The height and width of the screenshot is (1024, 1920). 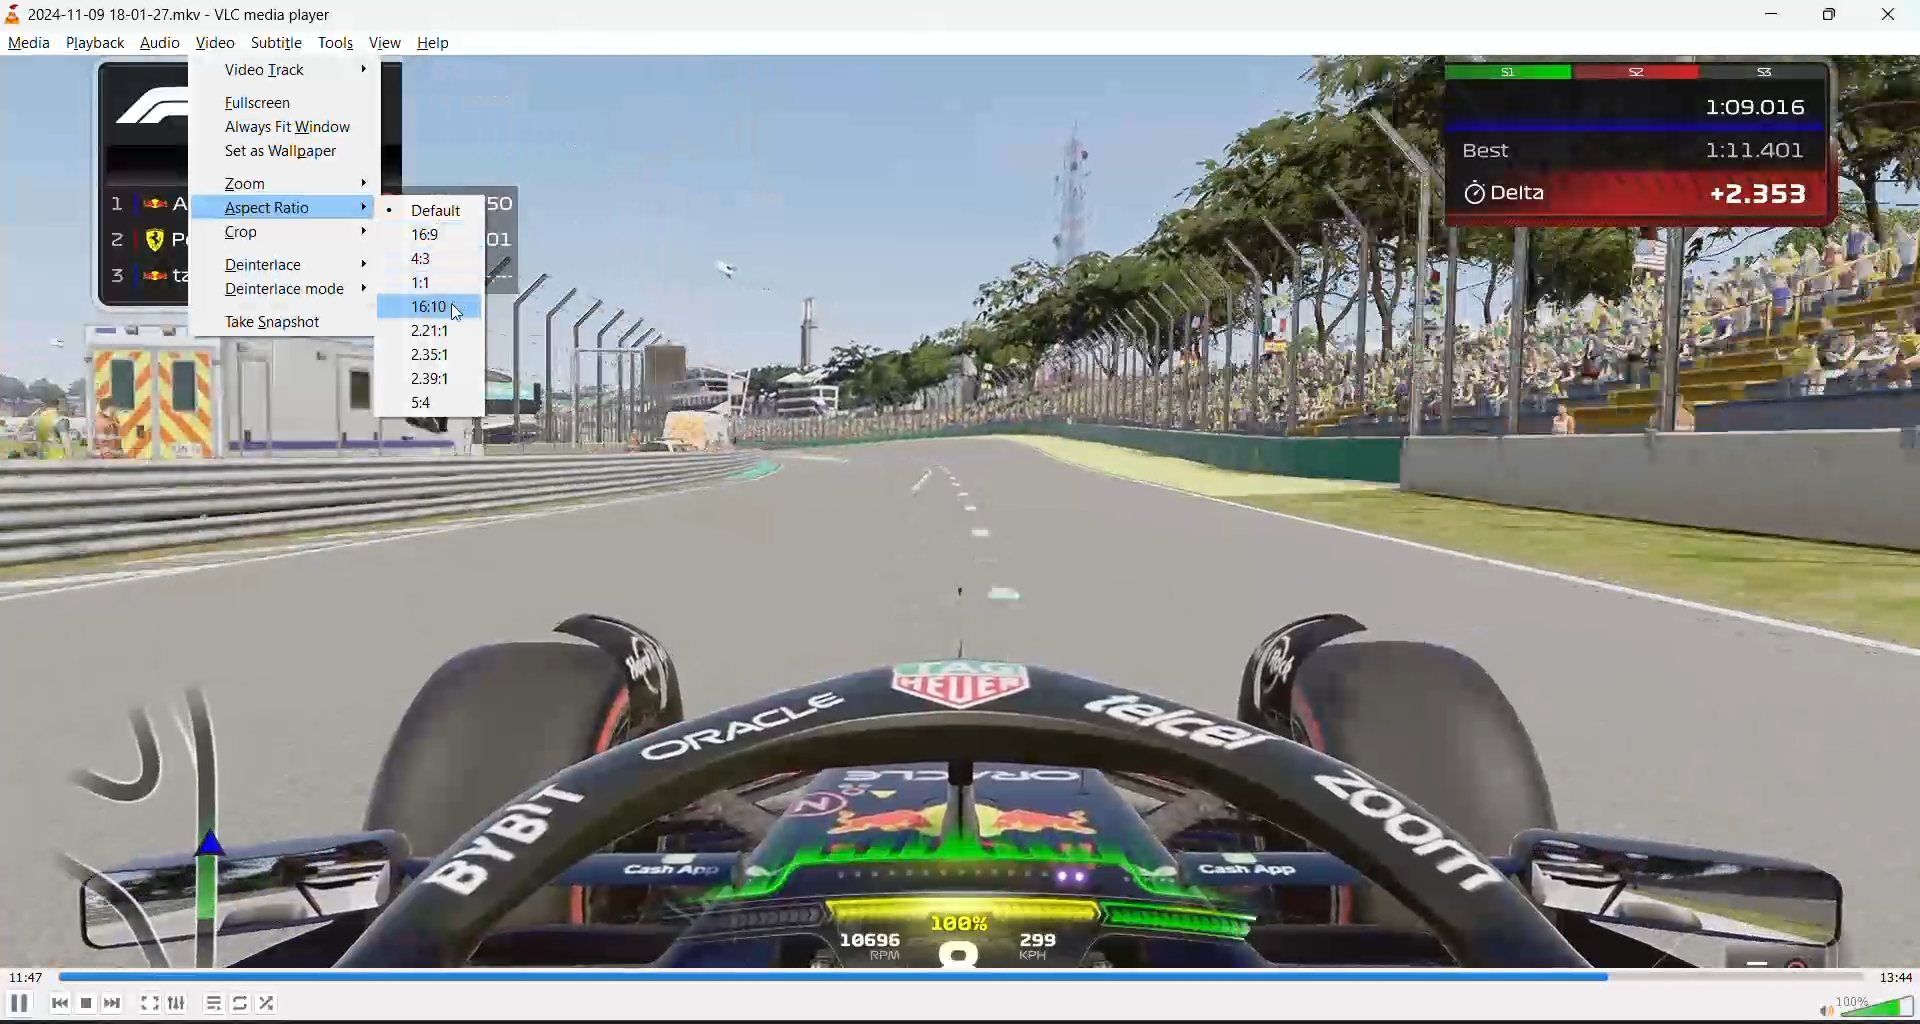 What do you see at coordinates (435, 328) in the screenshot?
I see `2.21:1` at bounding box center [435, 328].